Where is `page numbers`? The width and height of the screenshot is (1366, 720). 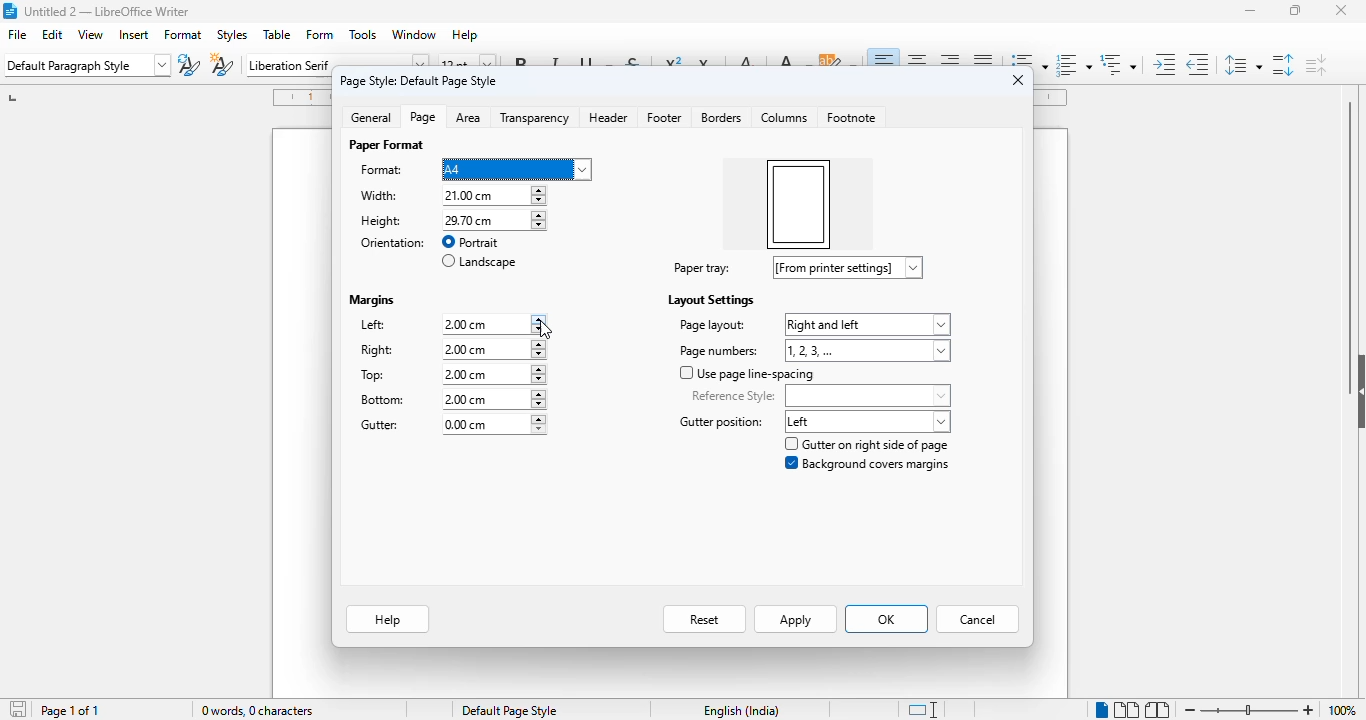 page numbers is located at coordinates (721, 349).